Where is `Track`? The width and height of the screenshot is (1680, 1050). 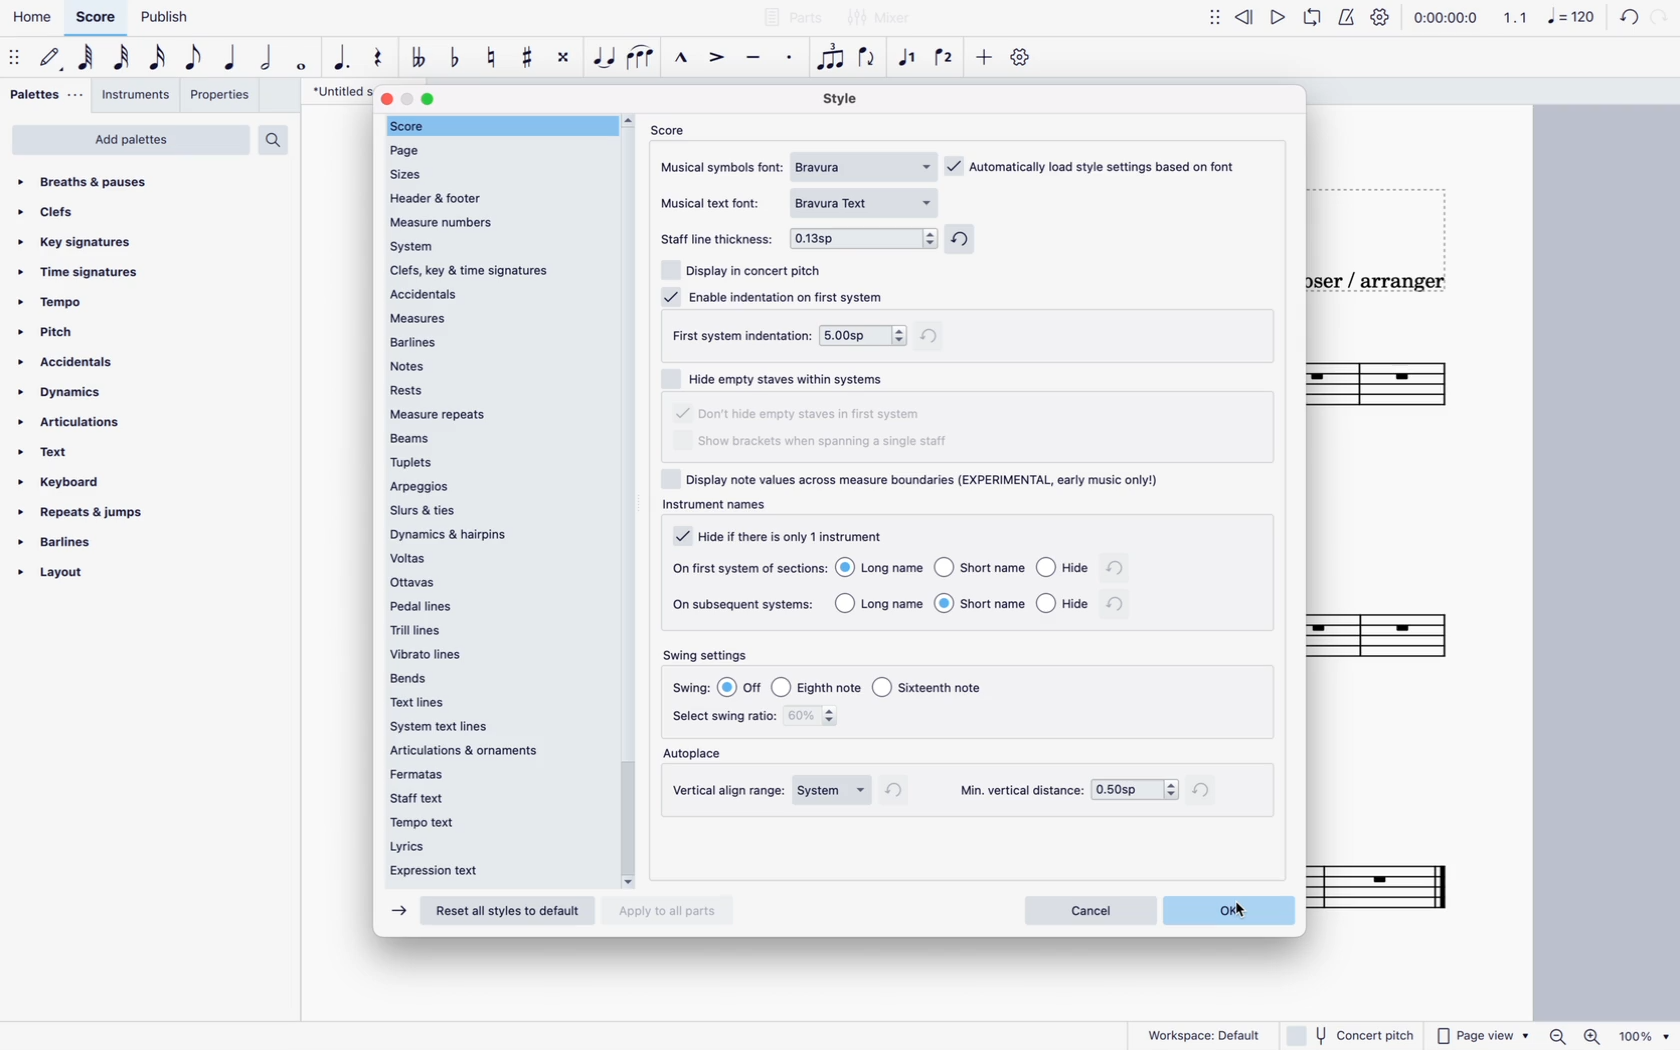 Track is located at coordinates (374, 59).